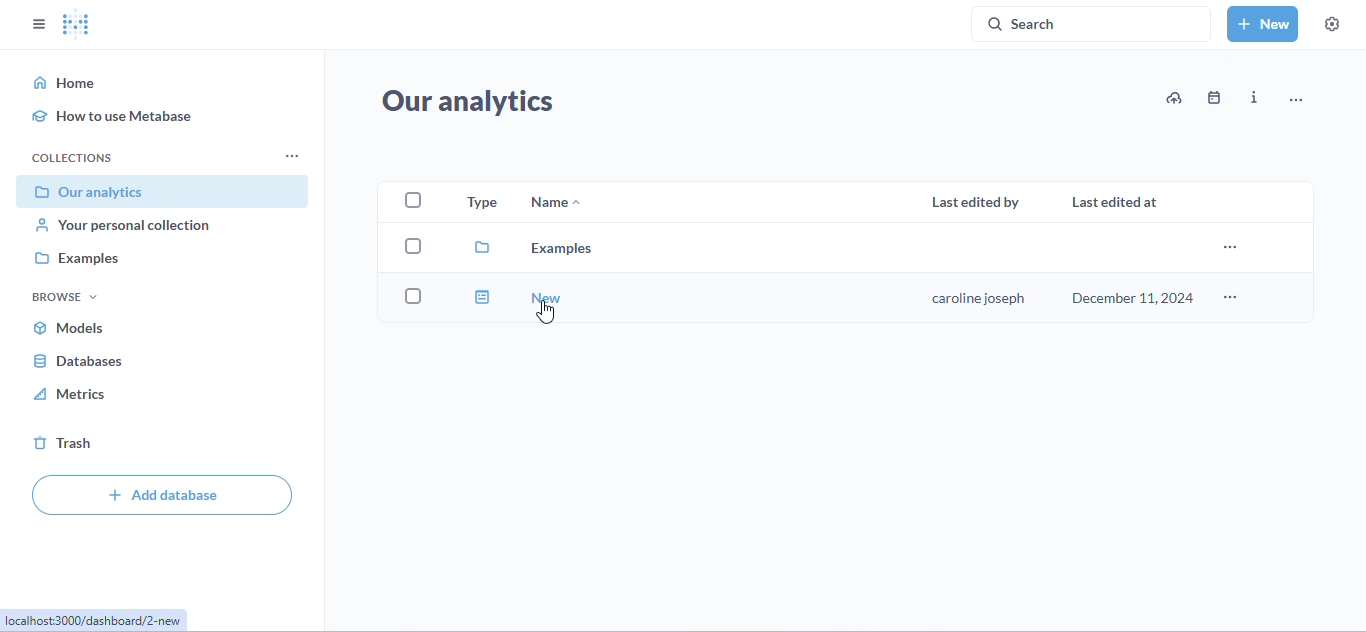  I want to click on settings, so click(1332, 24).